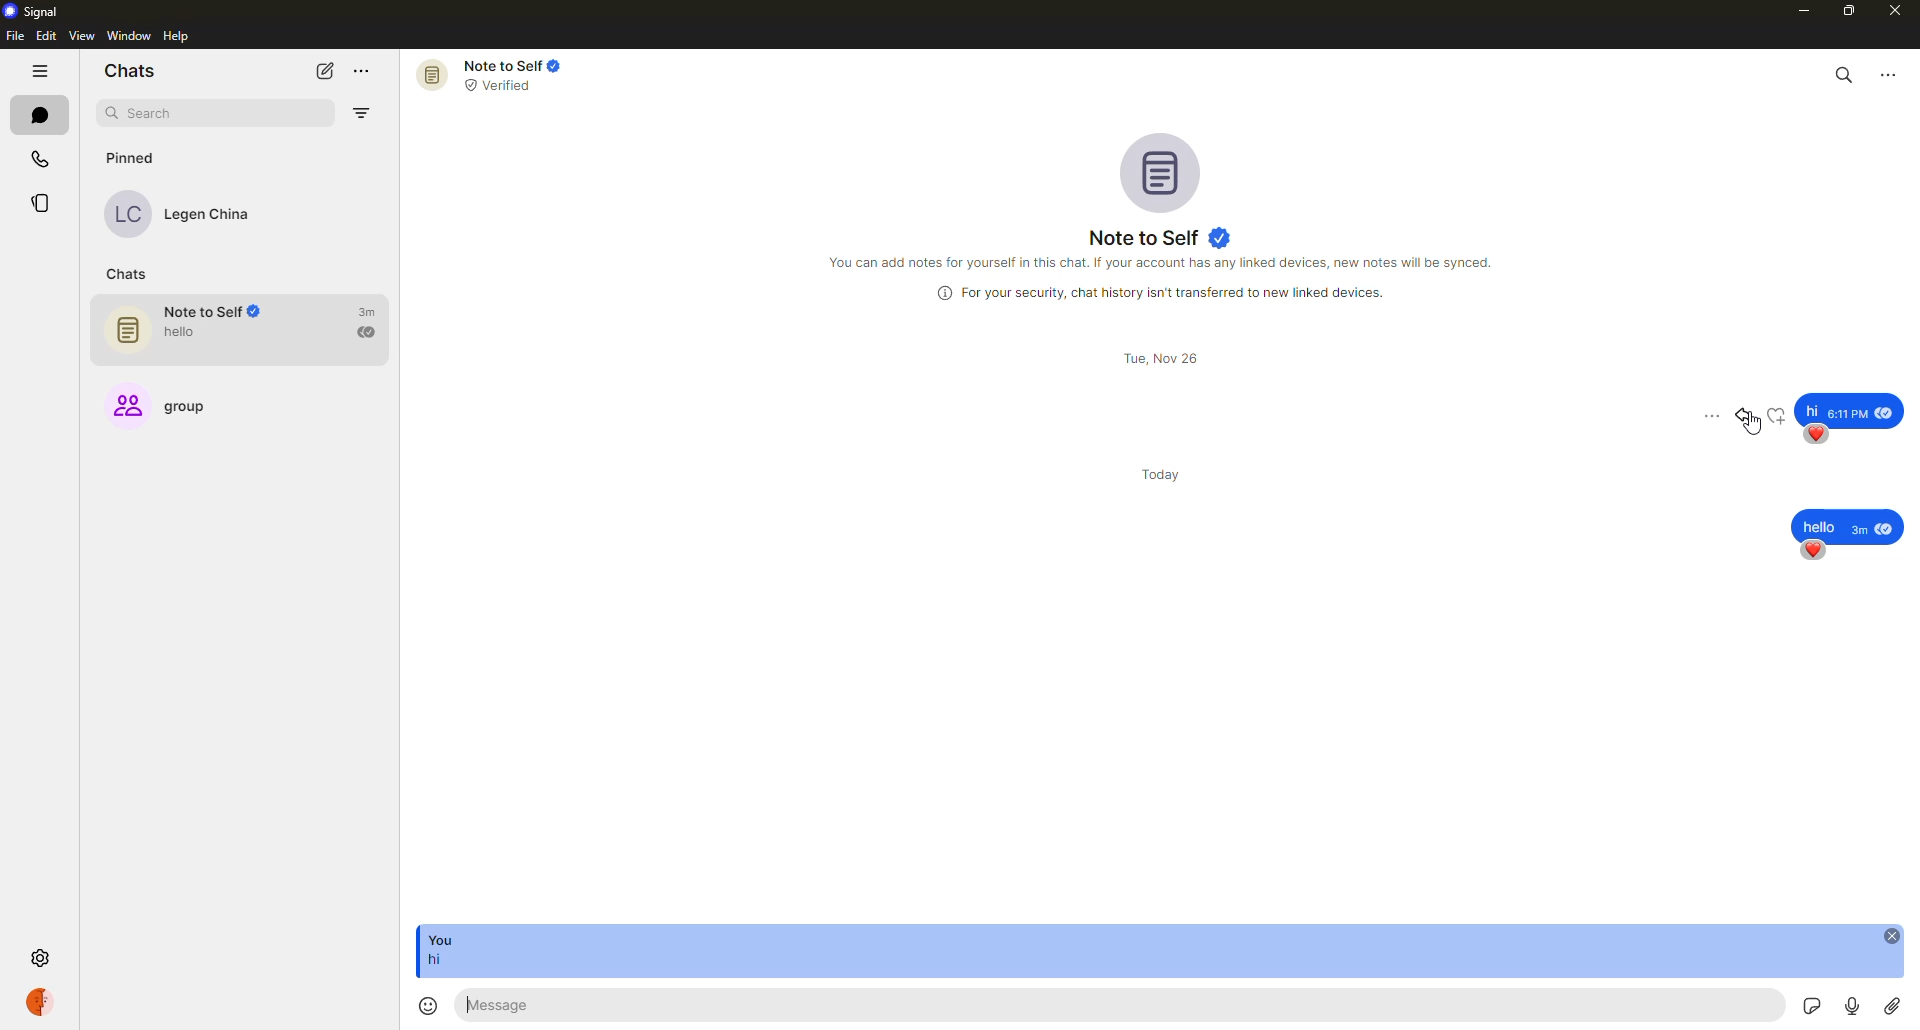 The width and height of the screenshot is (1920, 1030). Describe the element at coordinates (132, 70) in the screenshot. I see `chats` at that location.